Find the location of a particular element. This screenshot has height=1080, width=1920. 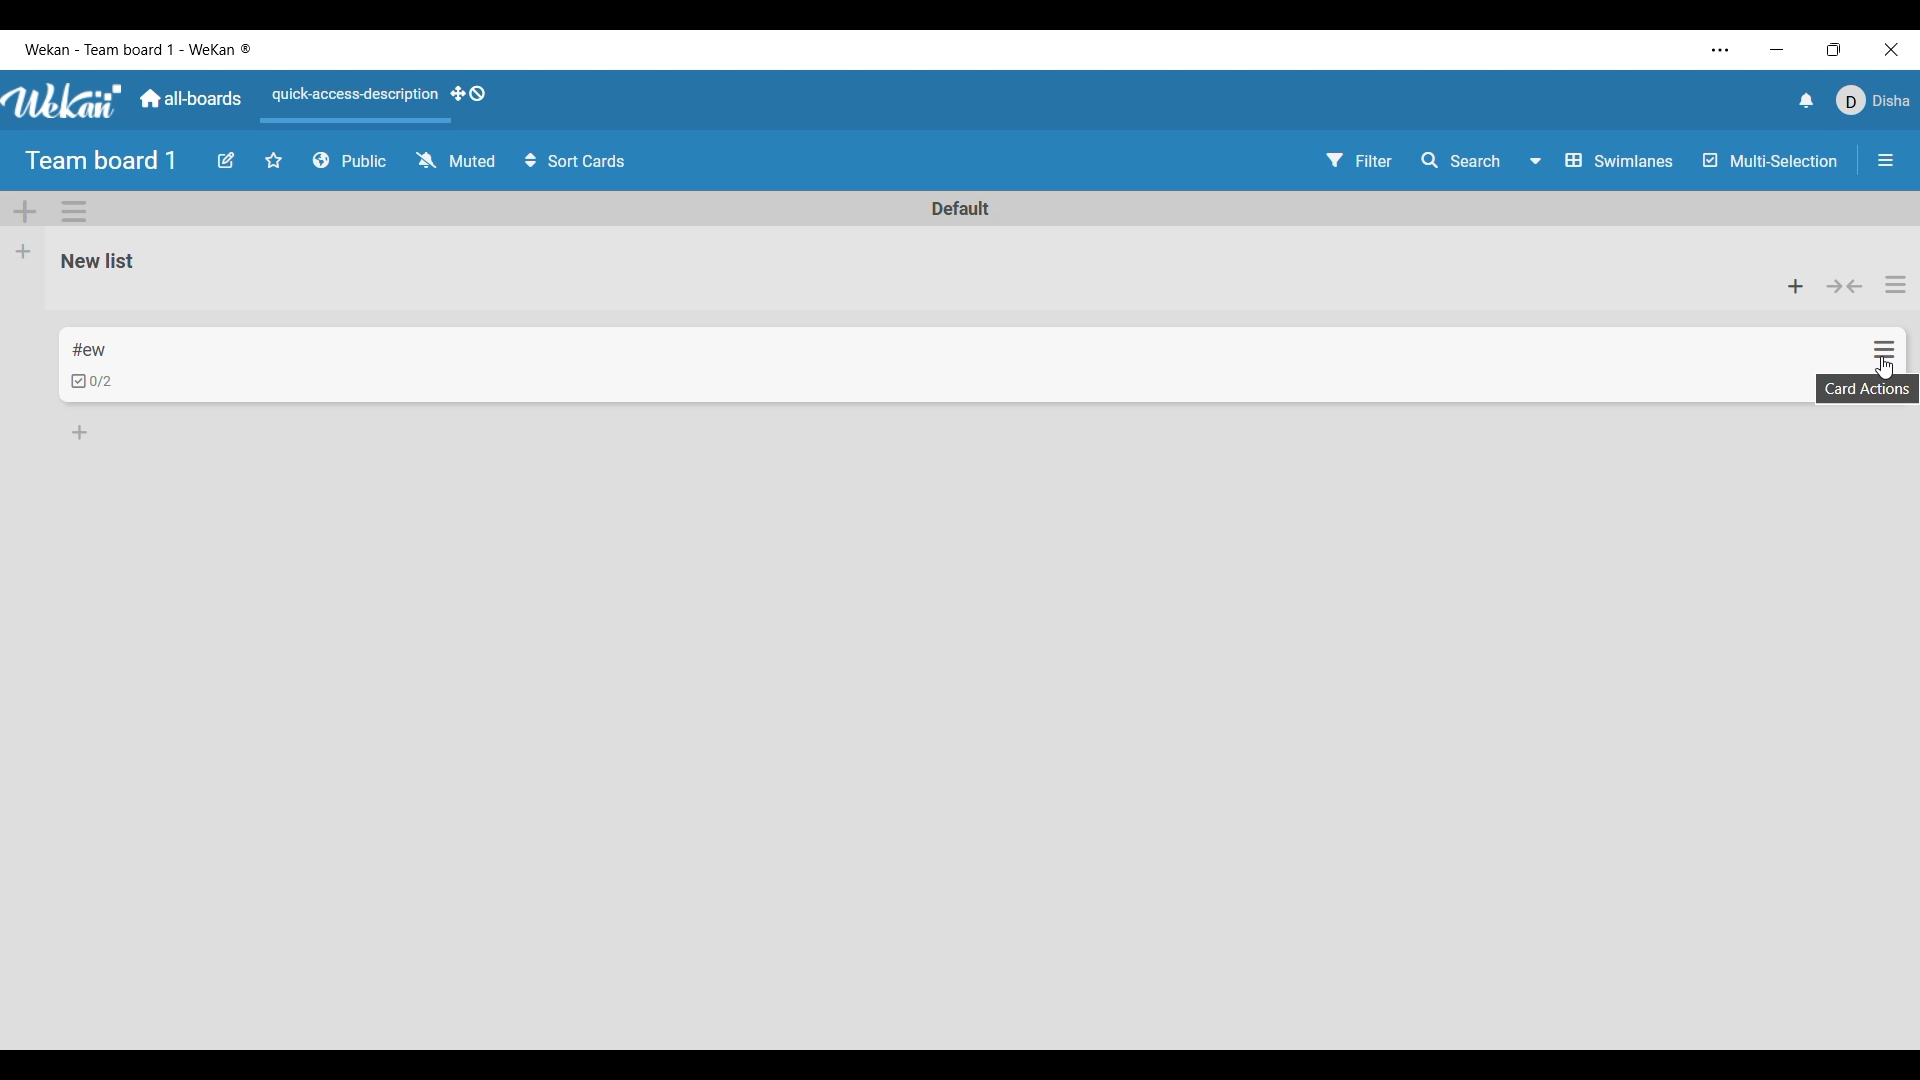

Add list is located at coordinates (24, 252).